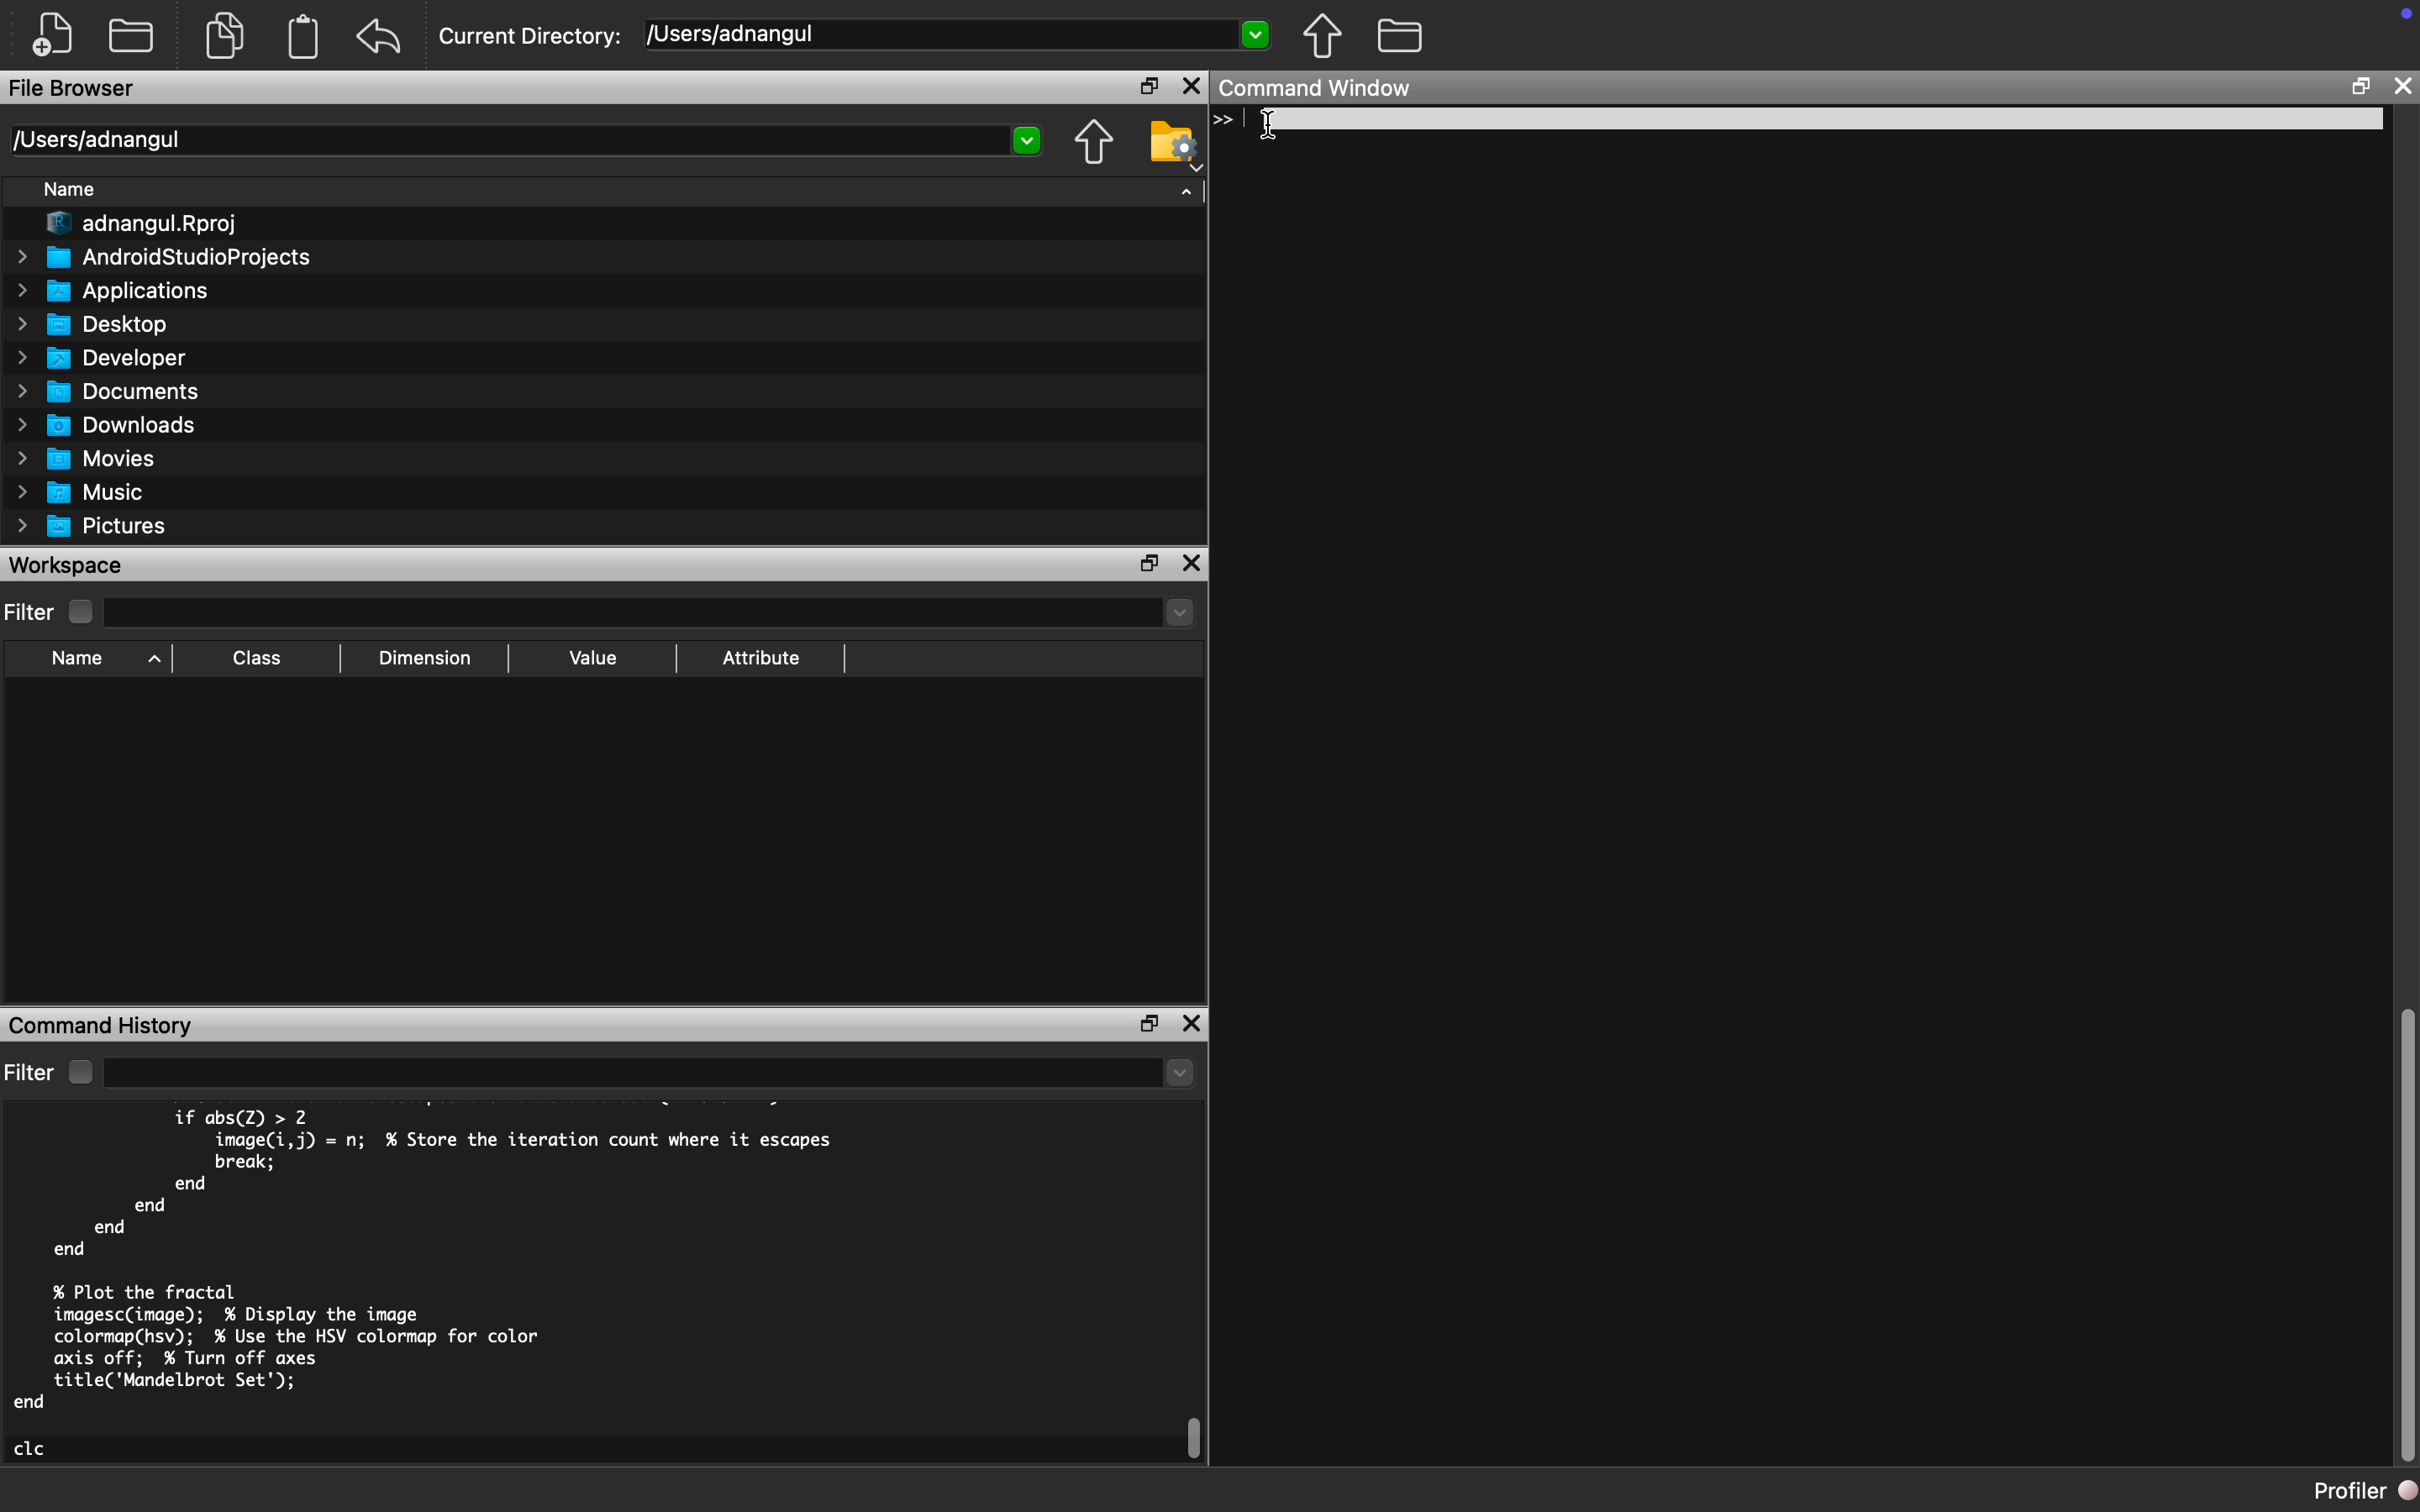  What do you see at coordinates (260, 657) in the screenshot?
I see `Class` at bounding box center [260, 657].